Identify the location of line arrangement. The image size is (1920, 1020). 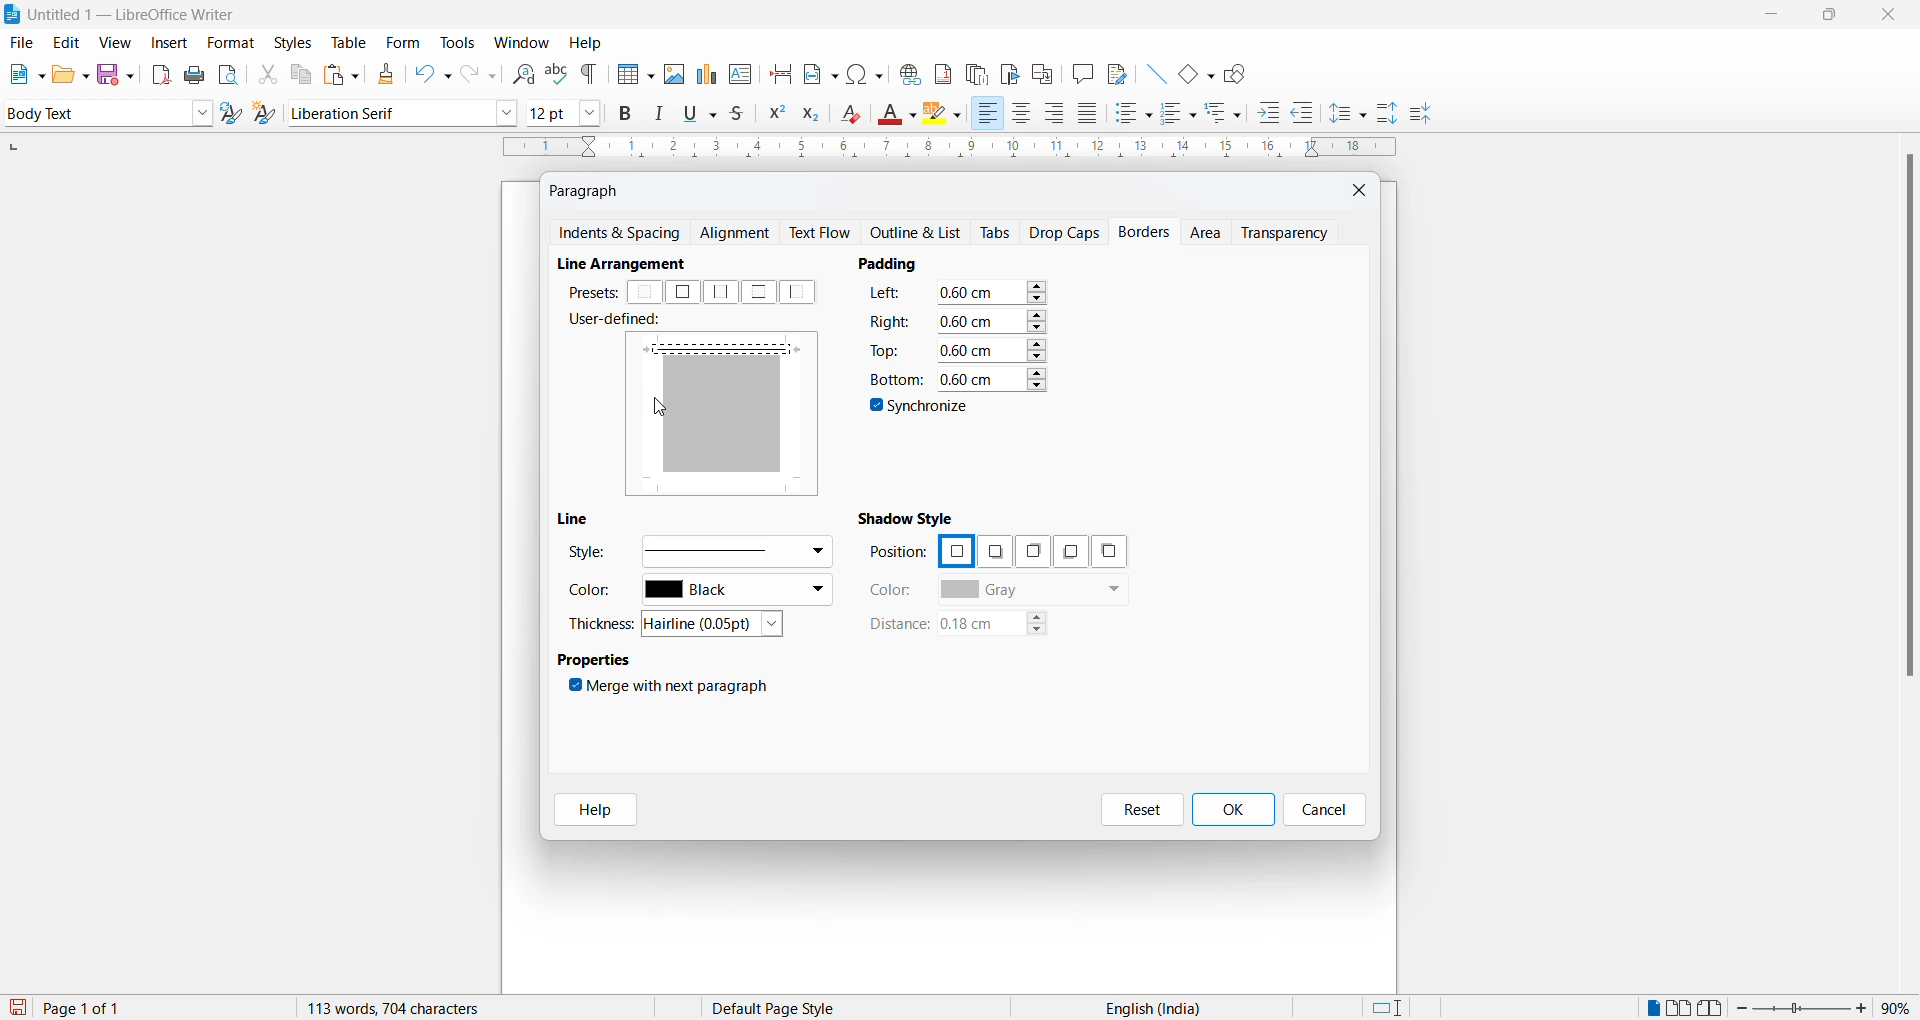
(632, 264).